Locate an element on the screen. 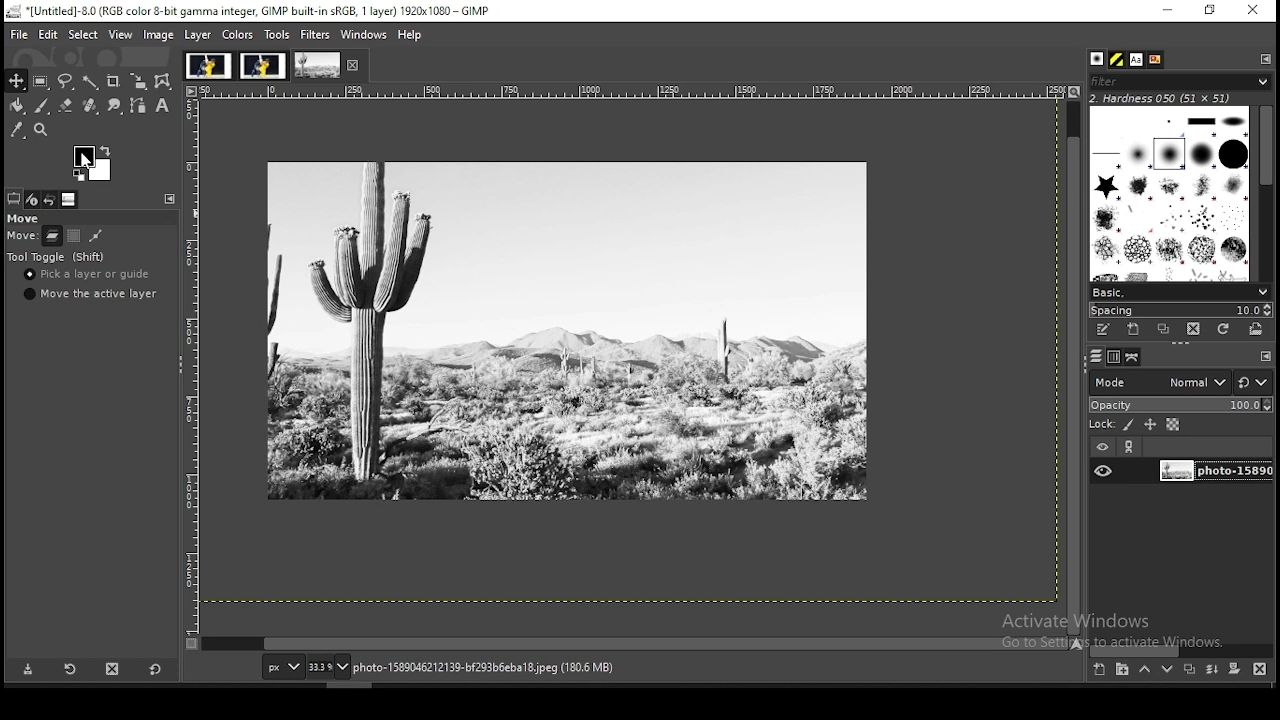 The image size is (1280, 720). paint bucket tool is located at coordinates (17, 106).